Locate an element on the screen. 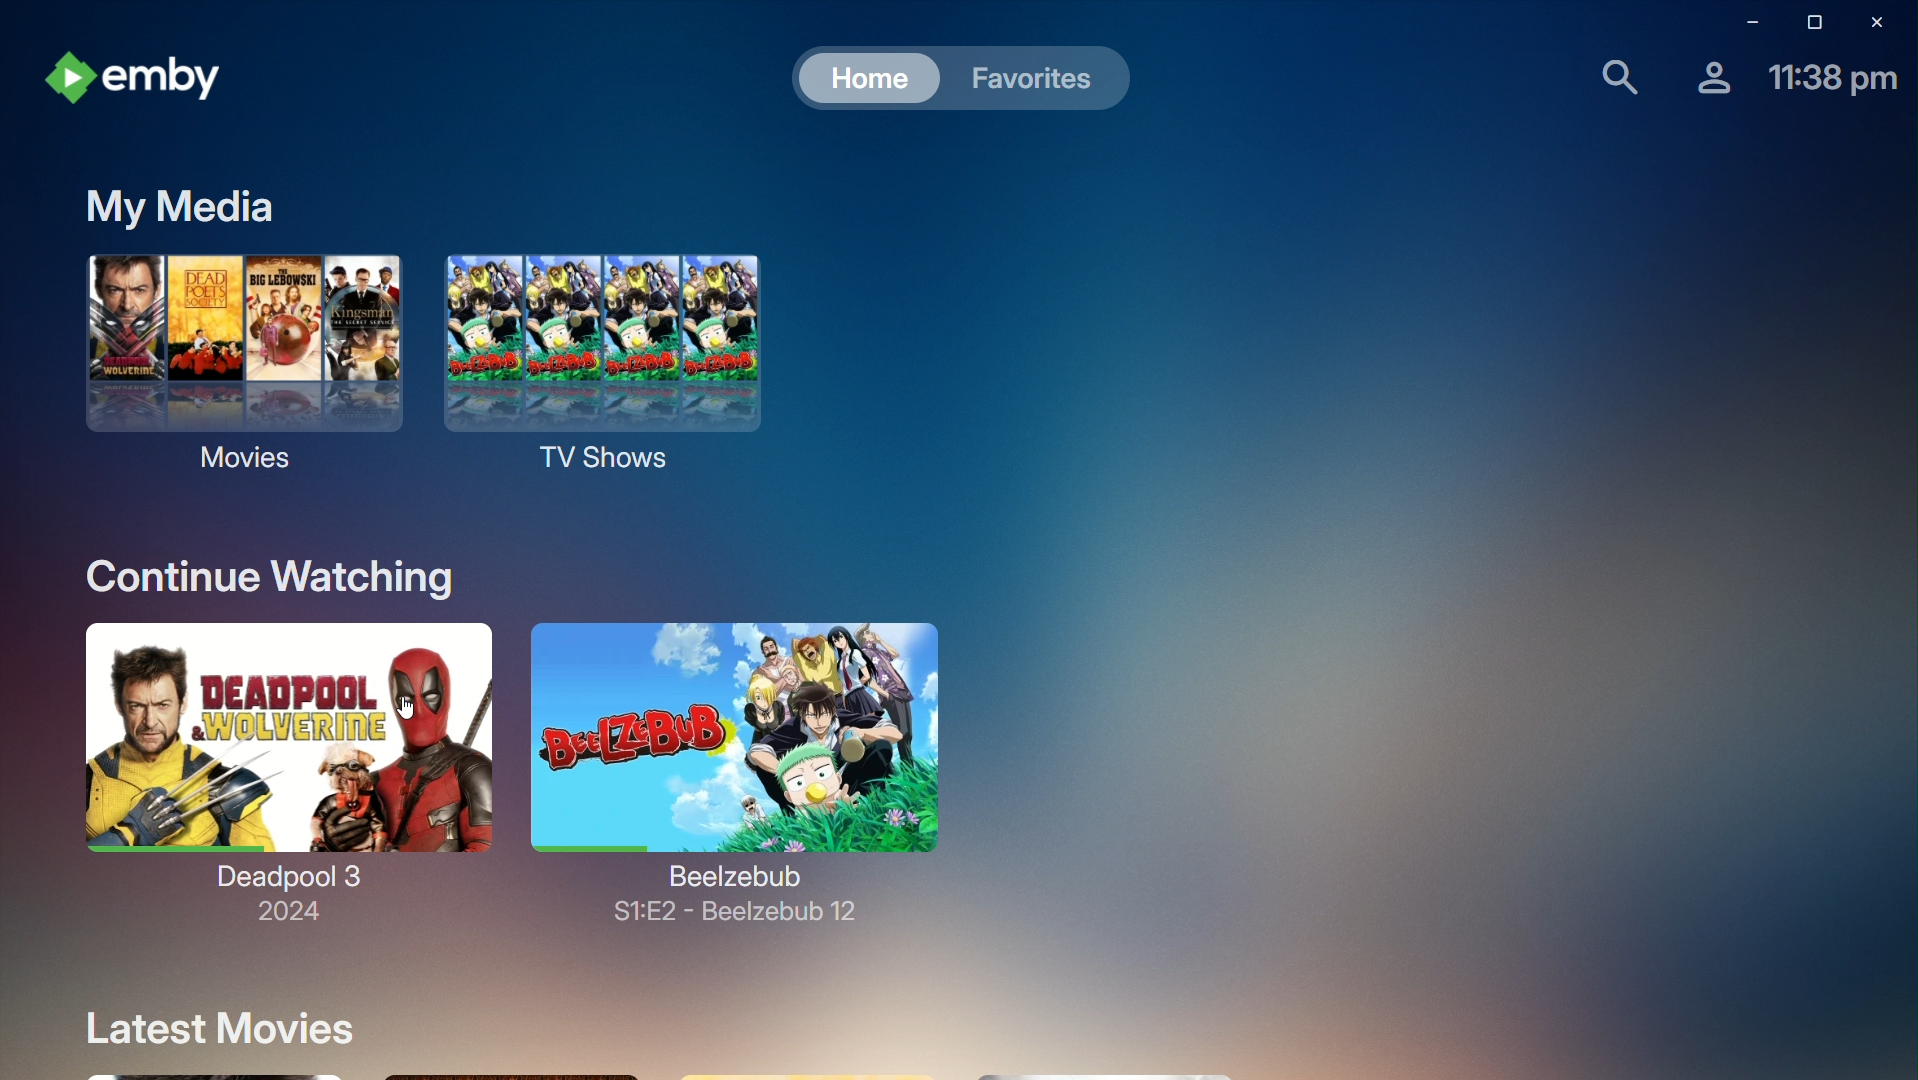 The height and width of the screenshot is (1080, 1918). Deadpool 3 is located at coordinates (271, 756).